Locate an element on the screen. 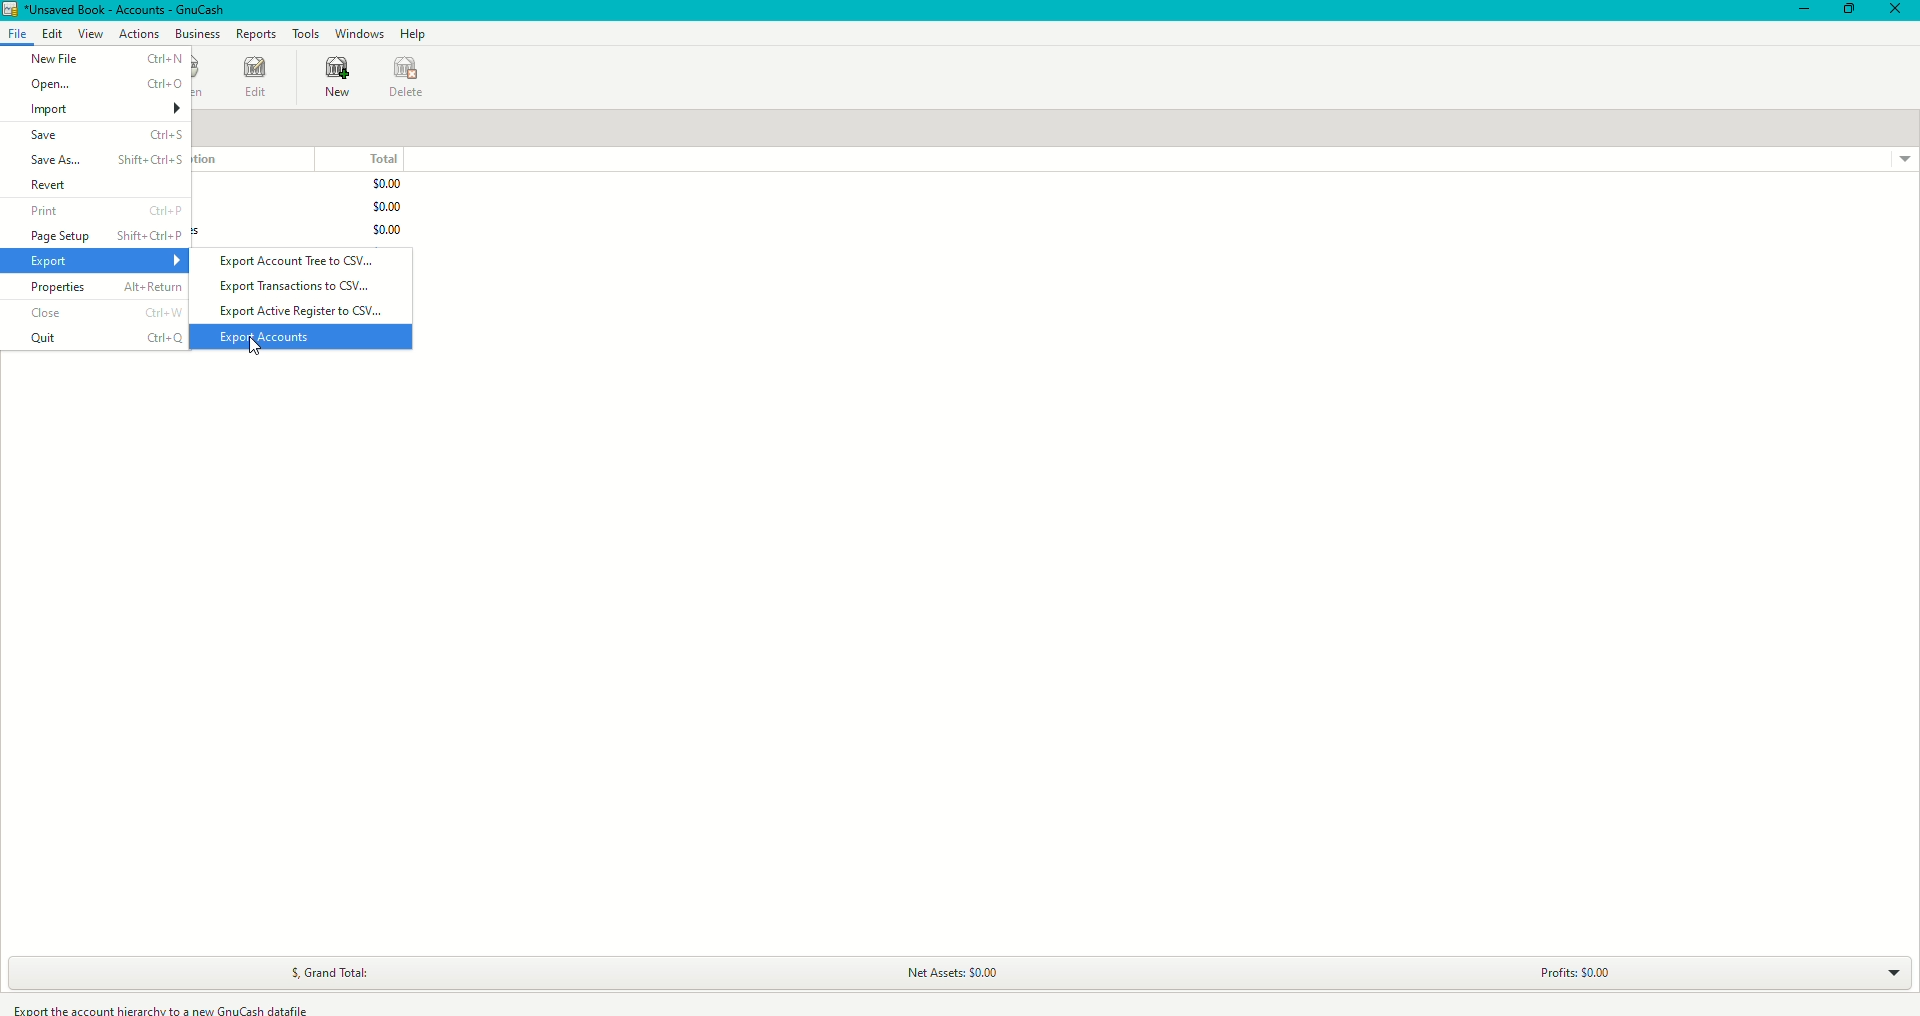  Import is located at coordinates (108, 110).